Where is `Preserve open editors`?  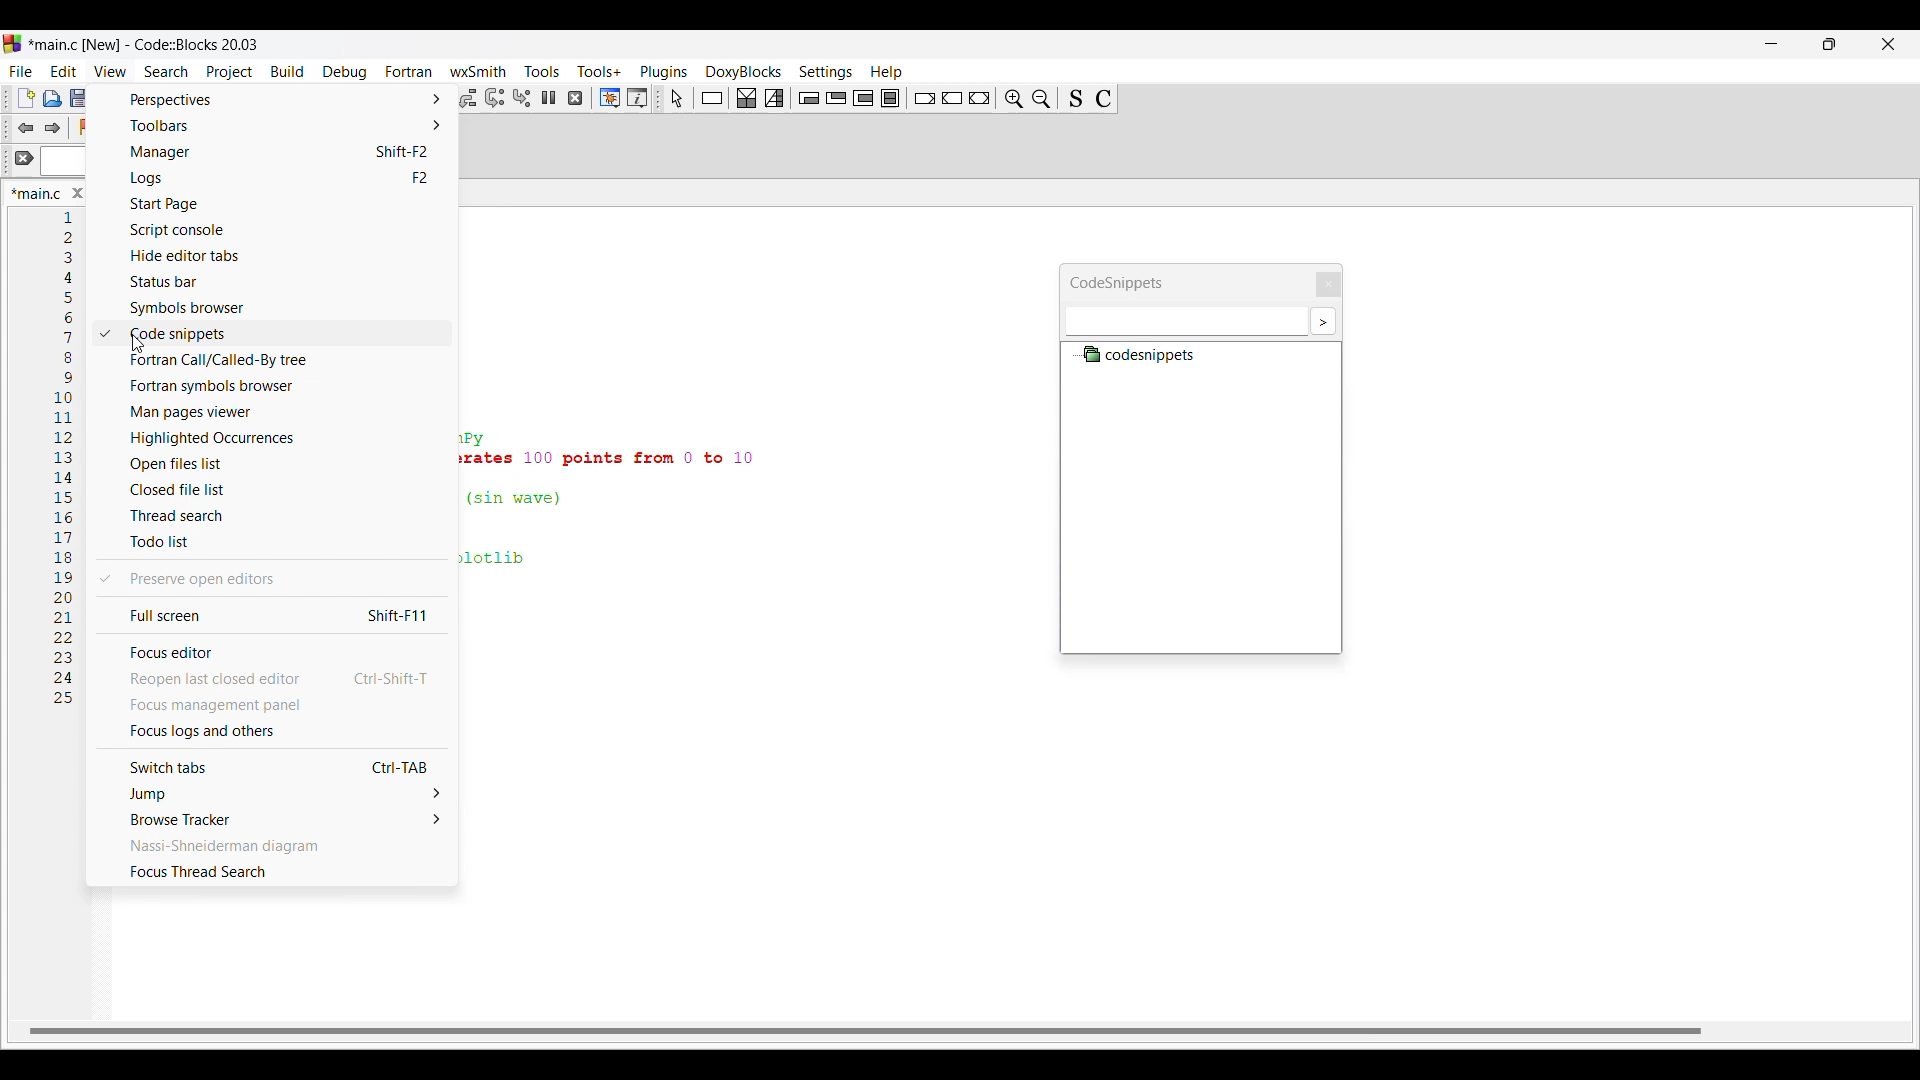
Preserve open editors is located at coordinates (285, 579).